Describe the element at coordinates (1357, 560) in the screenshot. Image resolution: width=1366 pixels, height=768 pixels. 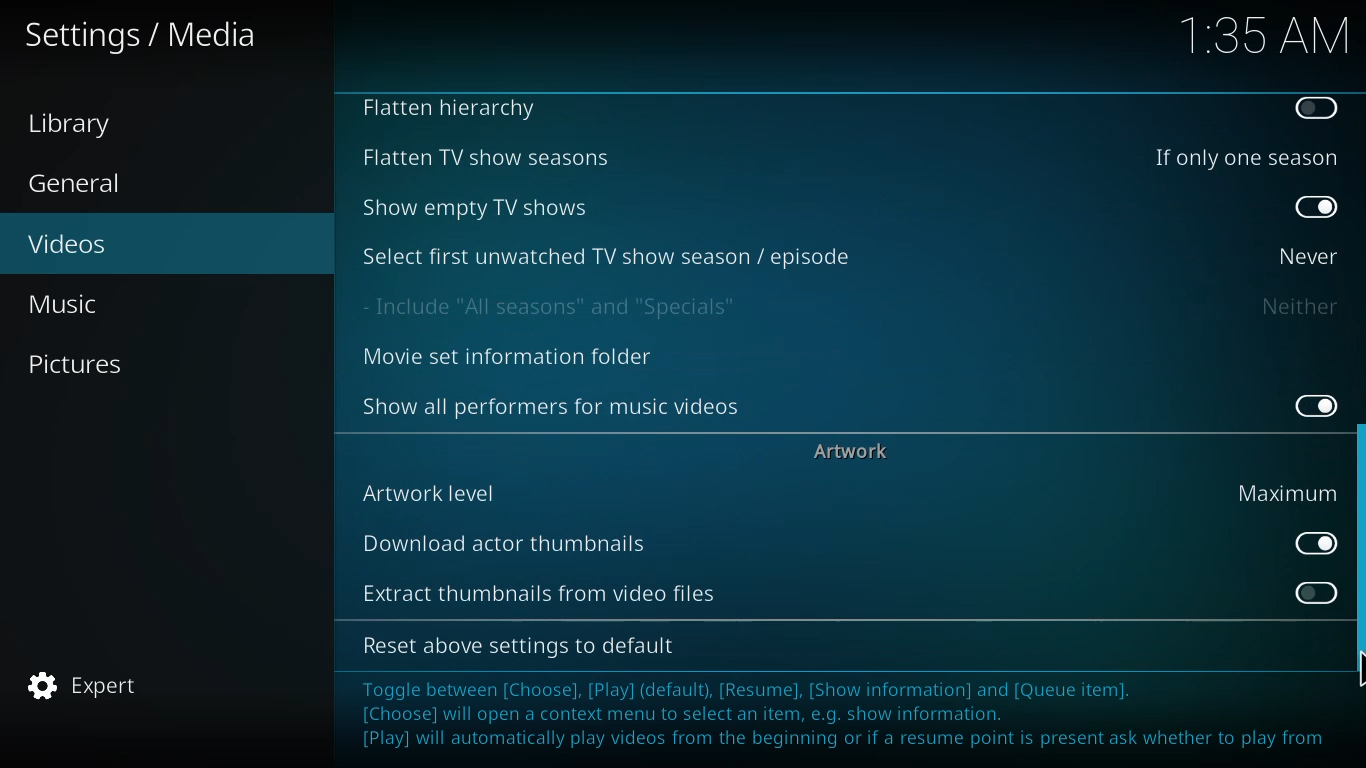
I see `scrollbar` at that location.